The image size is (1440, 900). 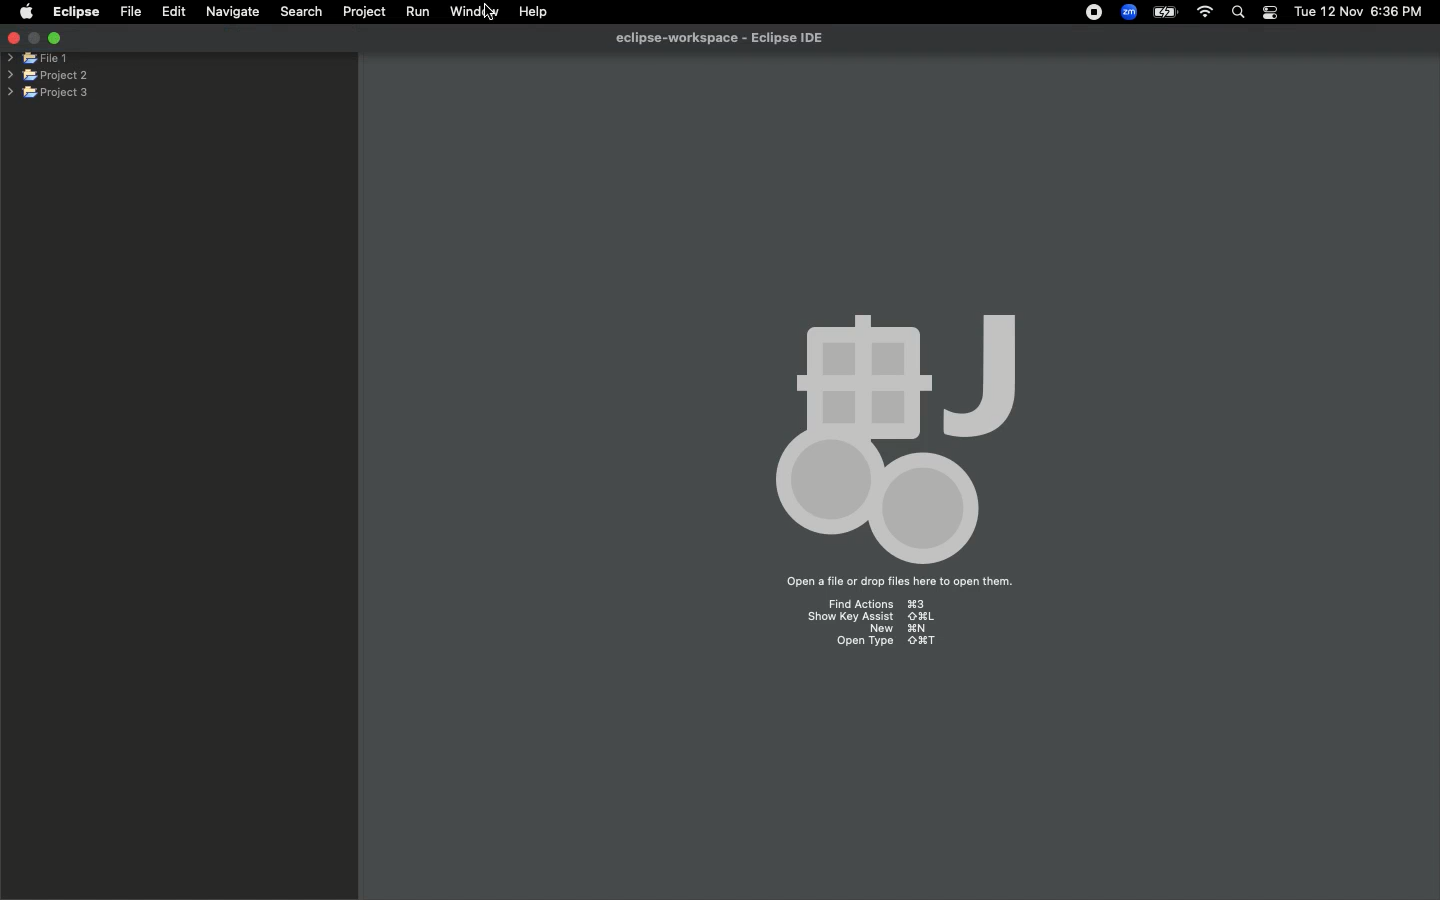 I want to click on Internet, so click(x=1205, y=13).